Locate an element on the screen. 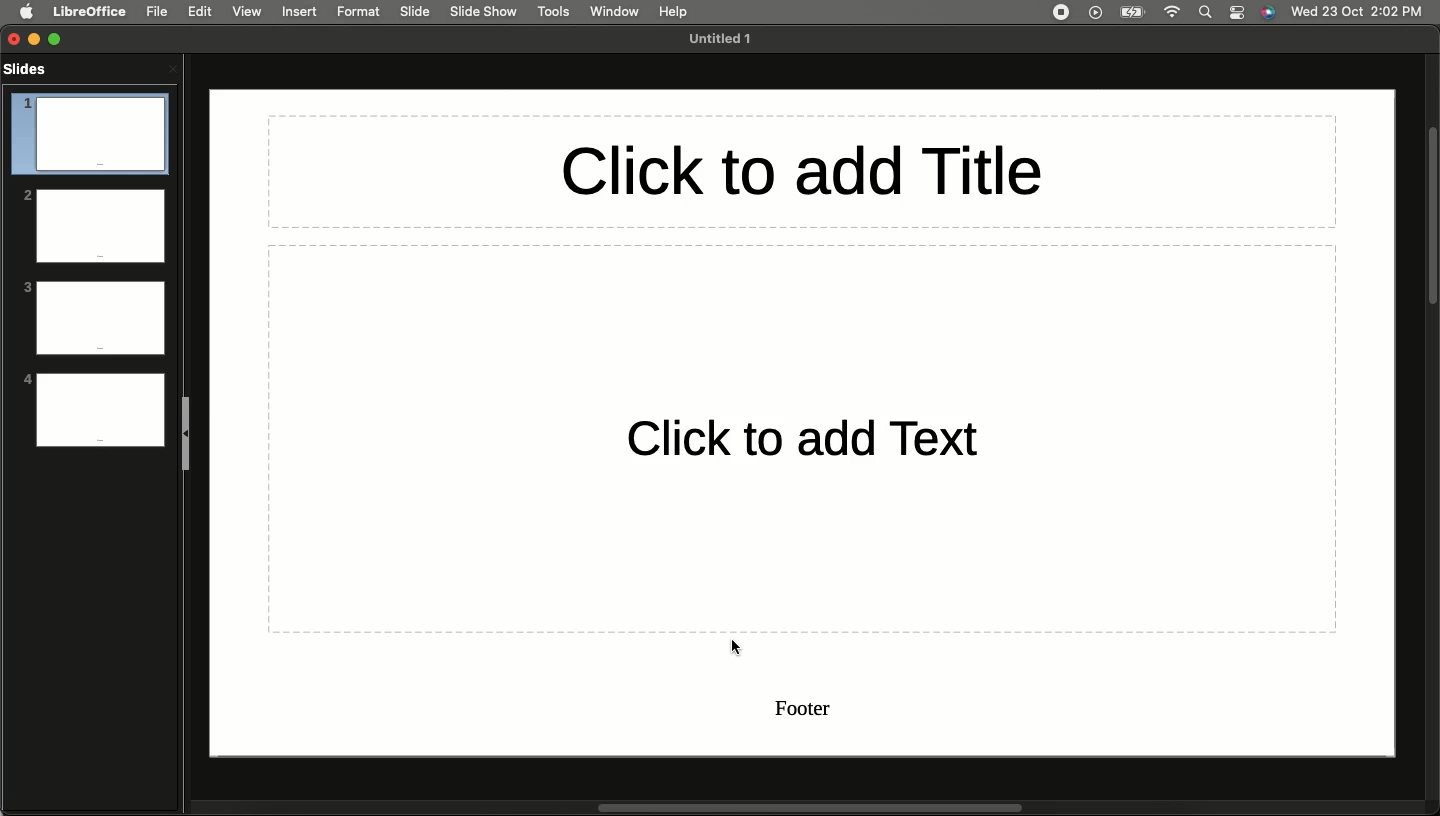  Recording is located at coordinates (1060, 11).